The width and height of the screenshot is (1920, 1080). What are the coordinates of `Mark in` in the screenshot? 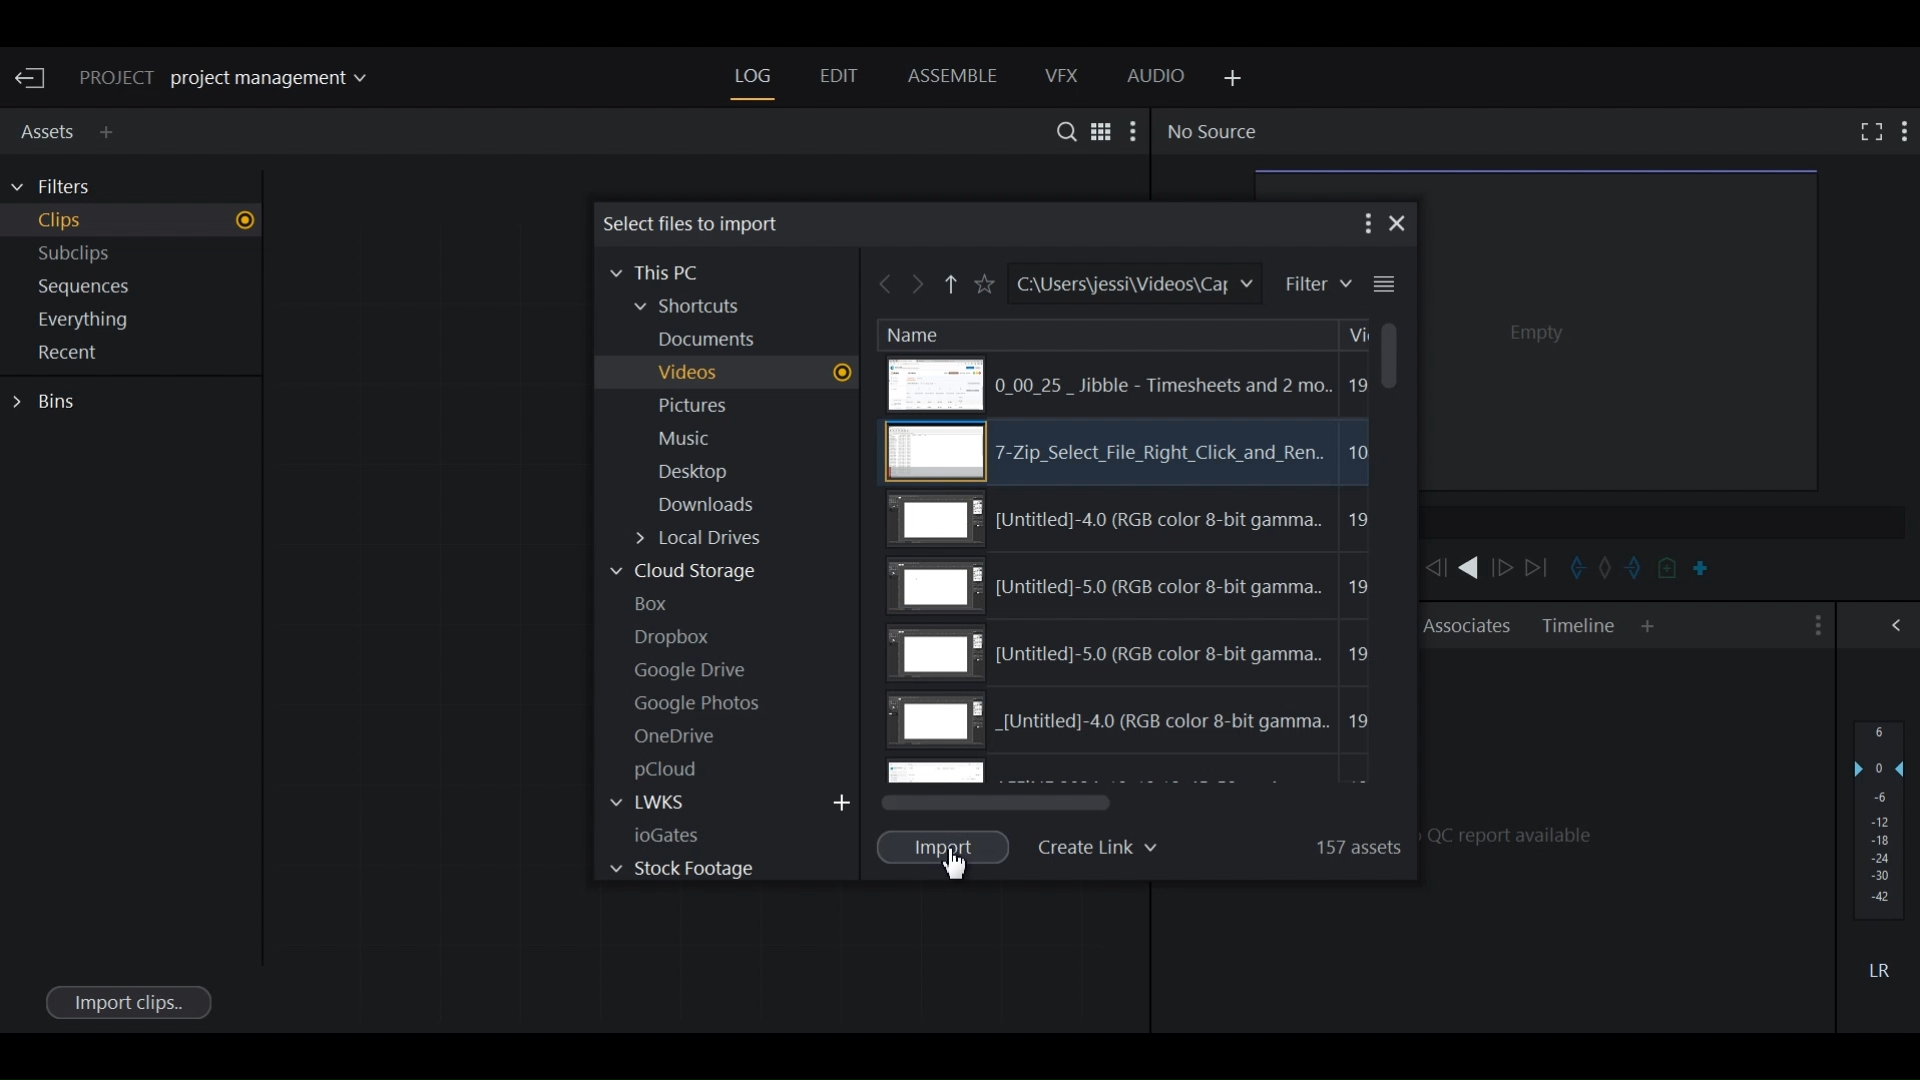 It's located at (1574, 567).